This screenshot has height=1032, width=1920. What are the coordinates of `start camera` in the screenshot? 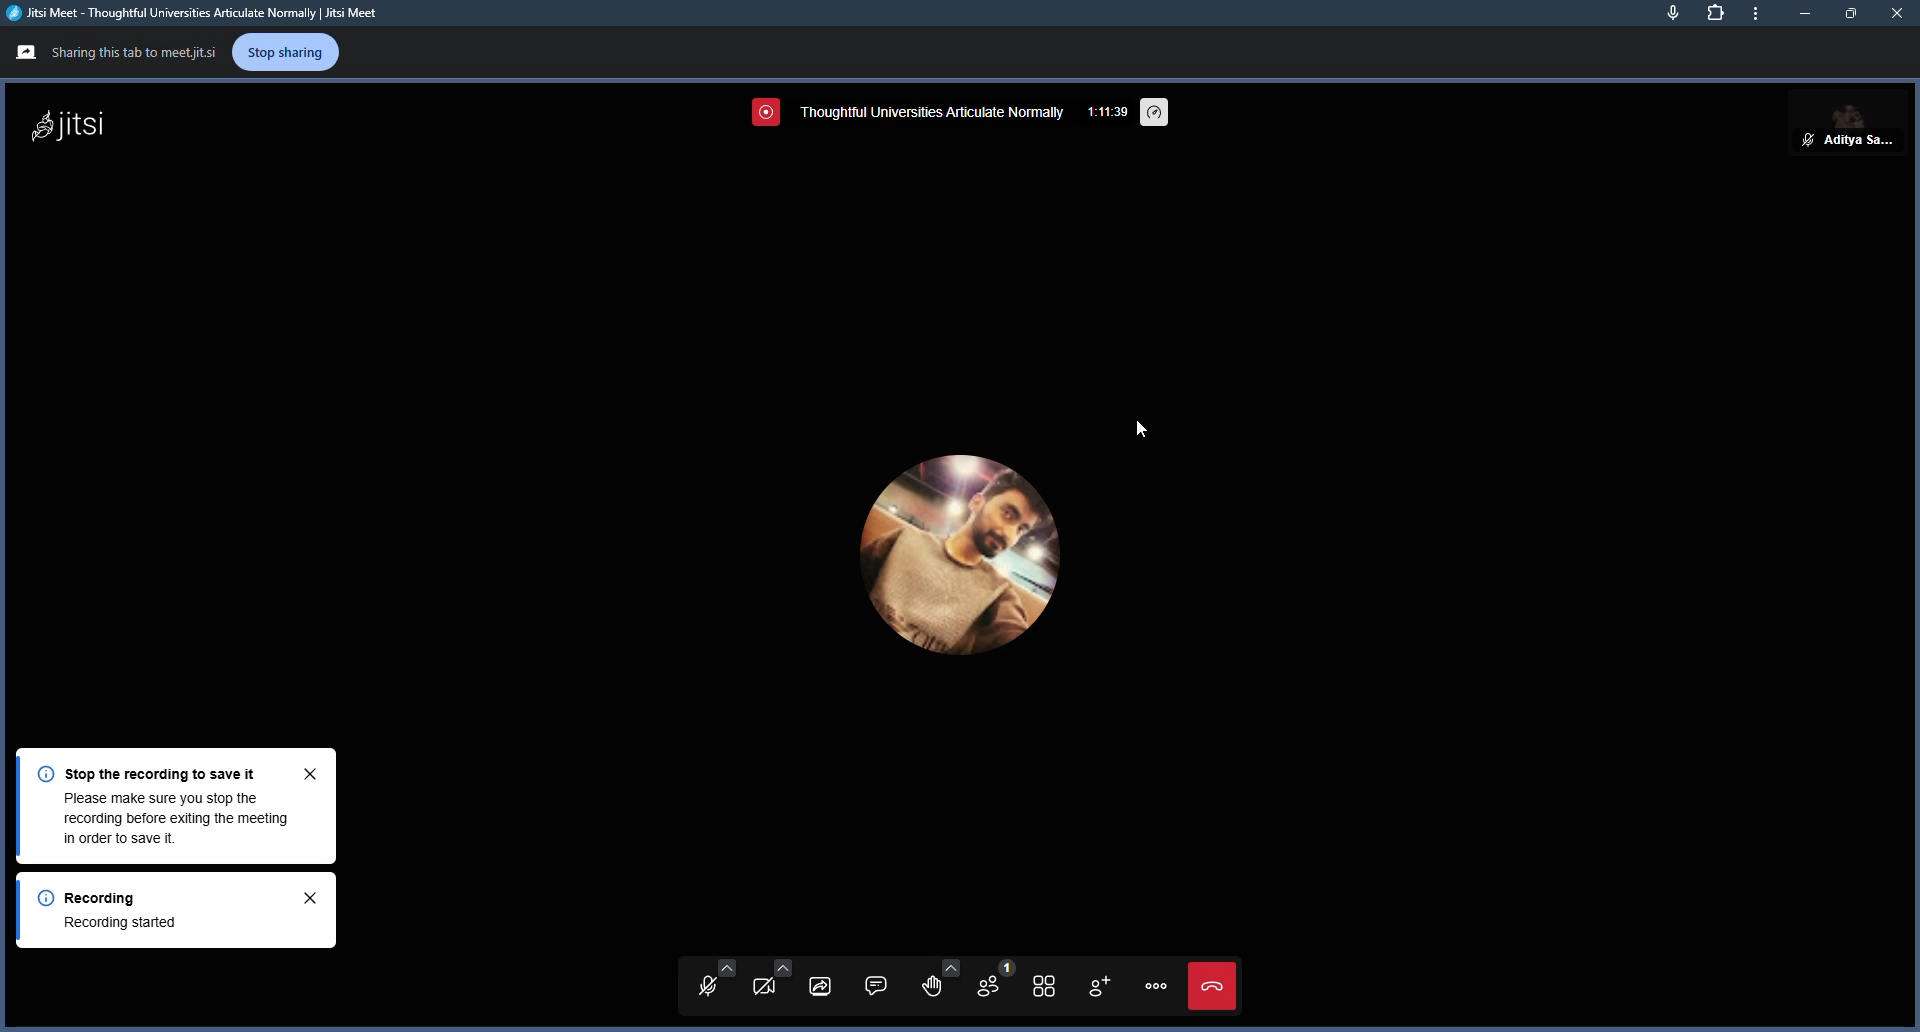 It's located at (767, 990).